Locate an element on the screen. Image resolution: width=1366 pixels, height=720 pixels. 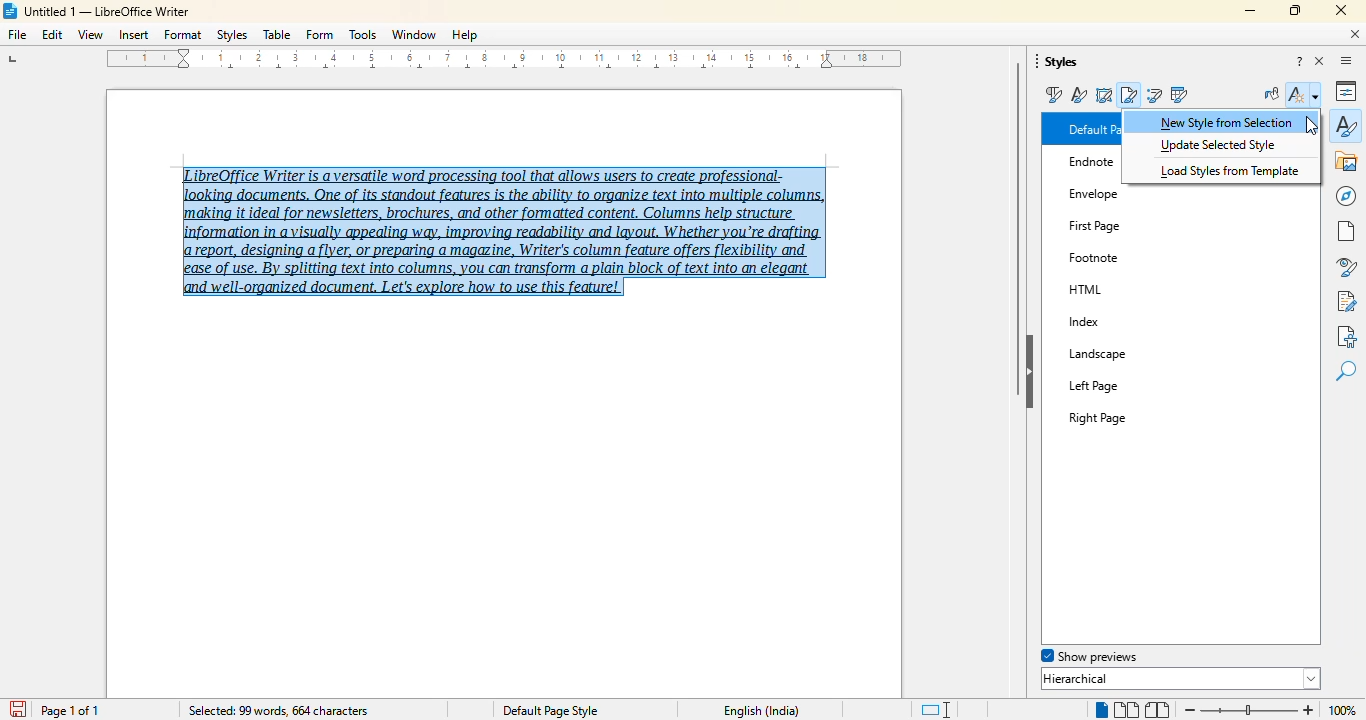
gallery is located at coordinates (1347, 161).